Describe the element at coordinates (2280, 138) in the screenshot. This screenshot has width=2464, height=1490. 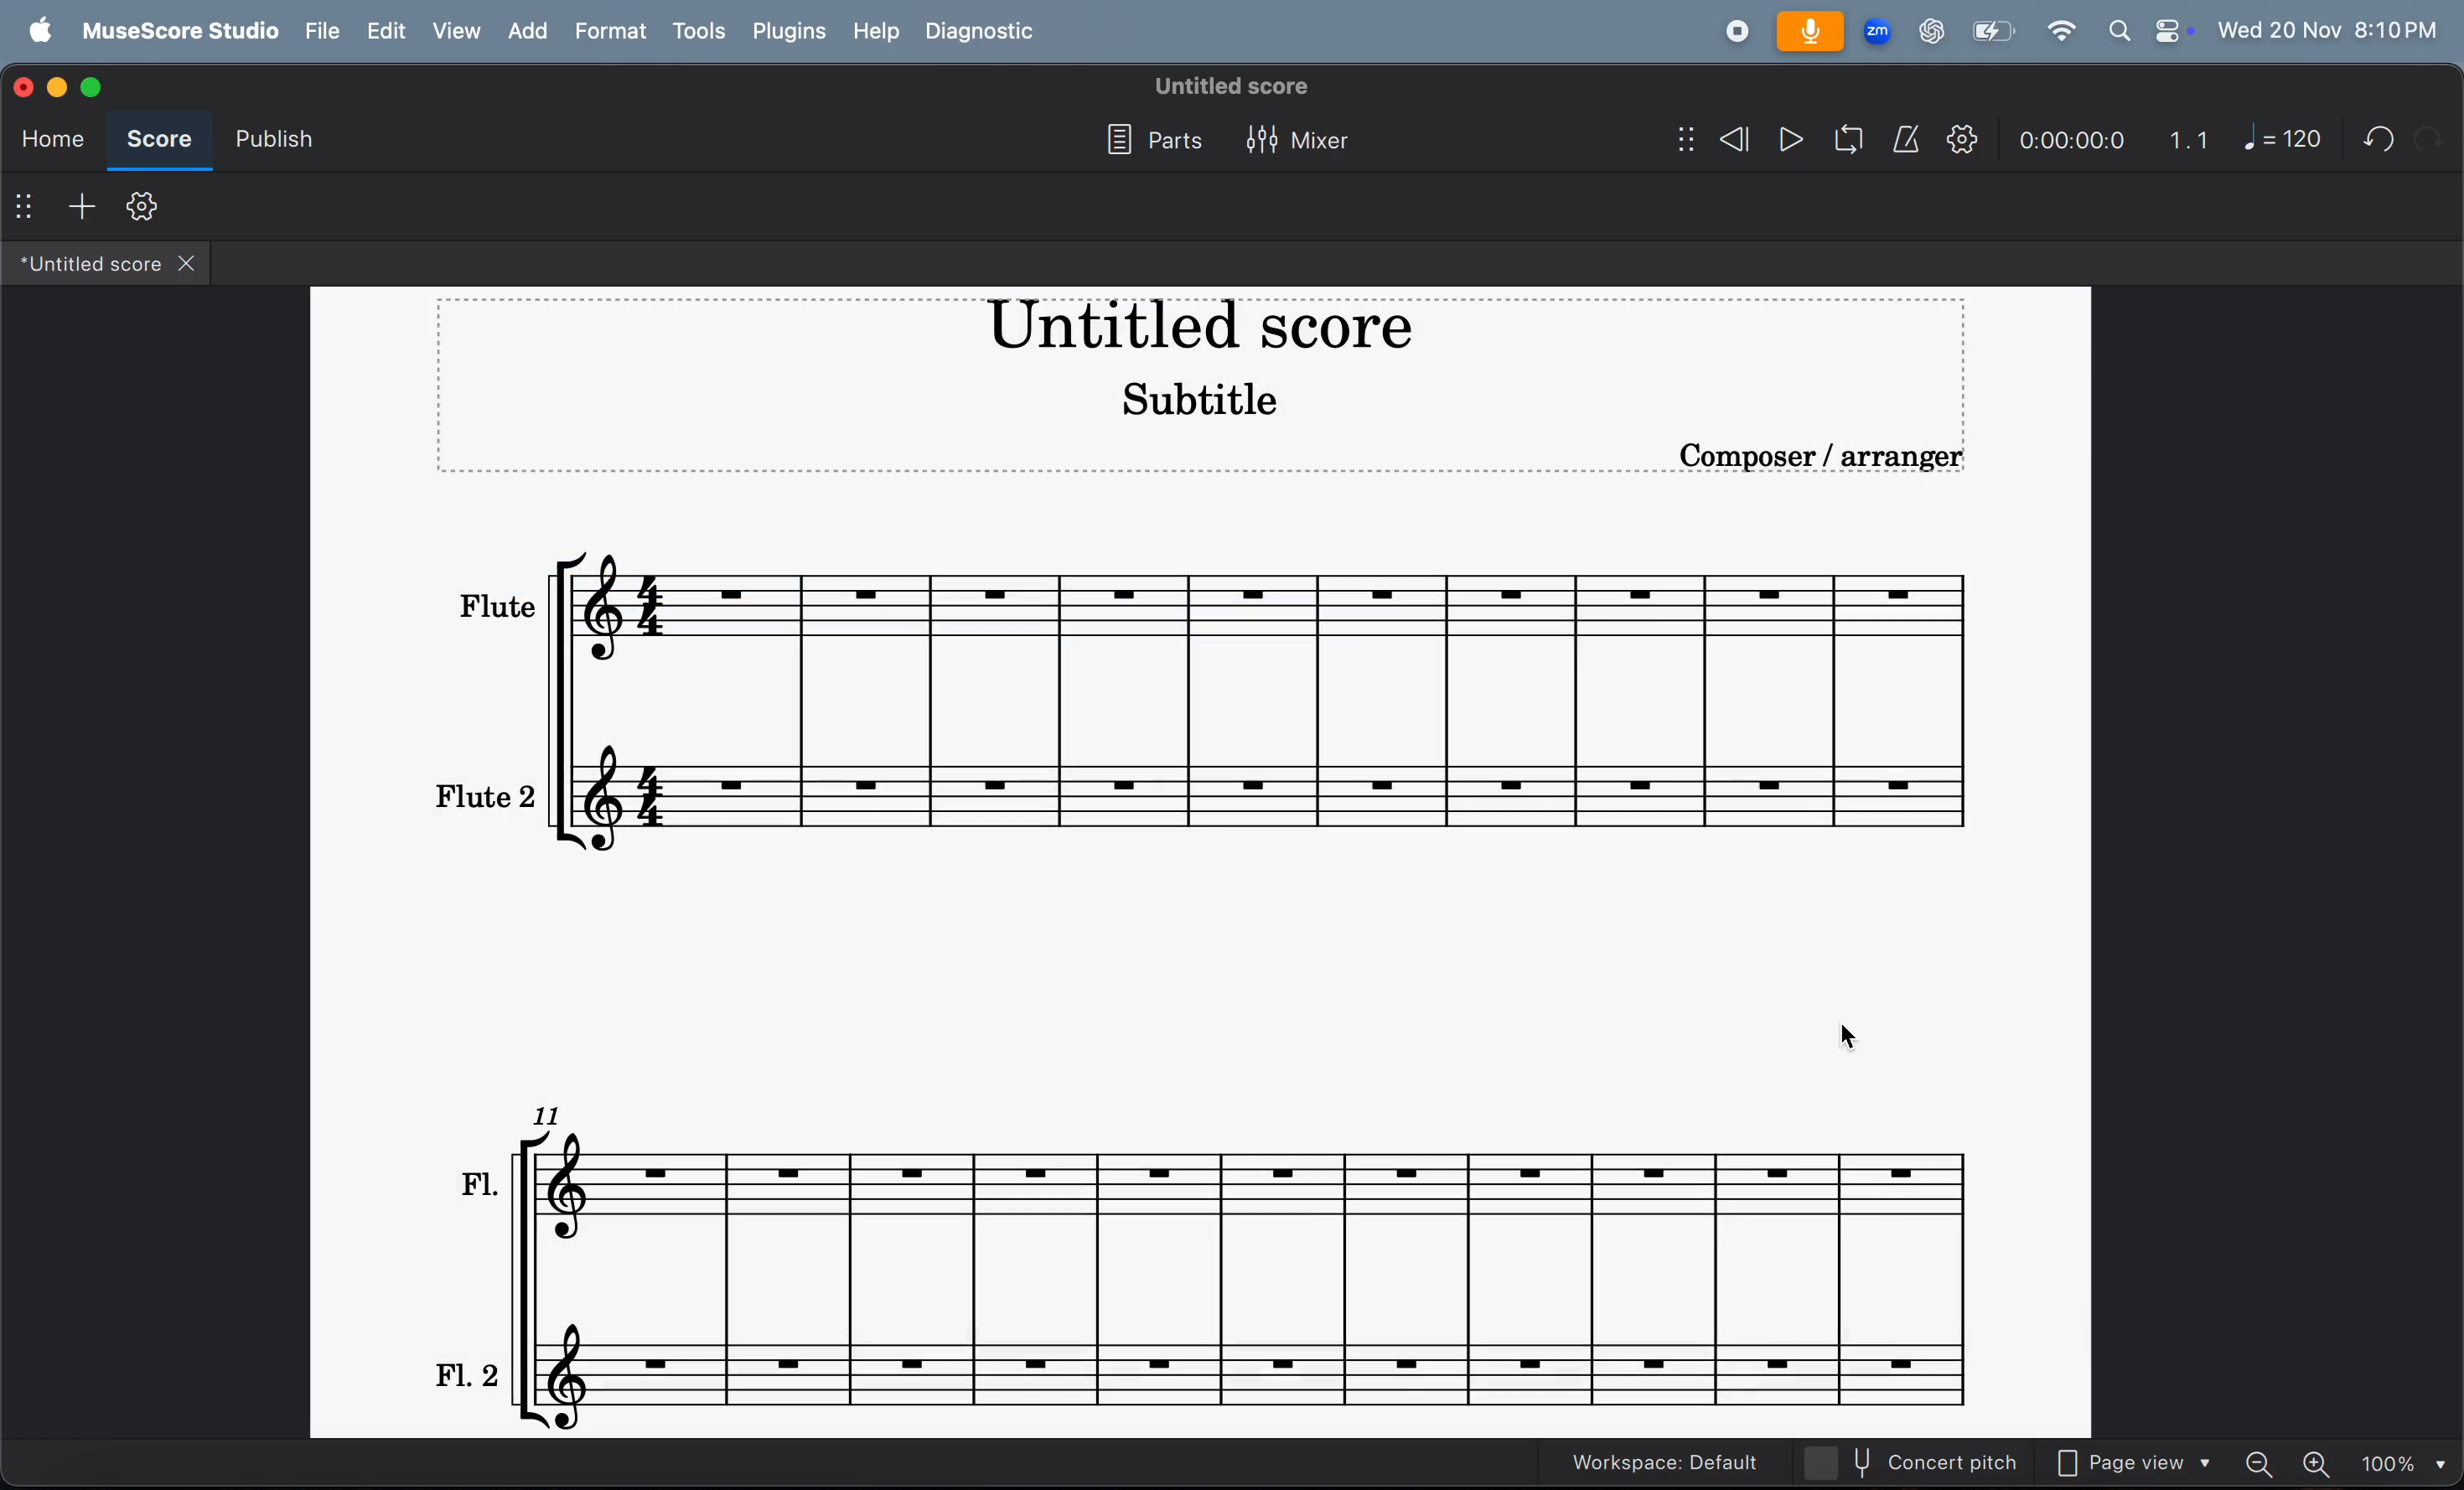
I see `note 120` at that location.